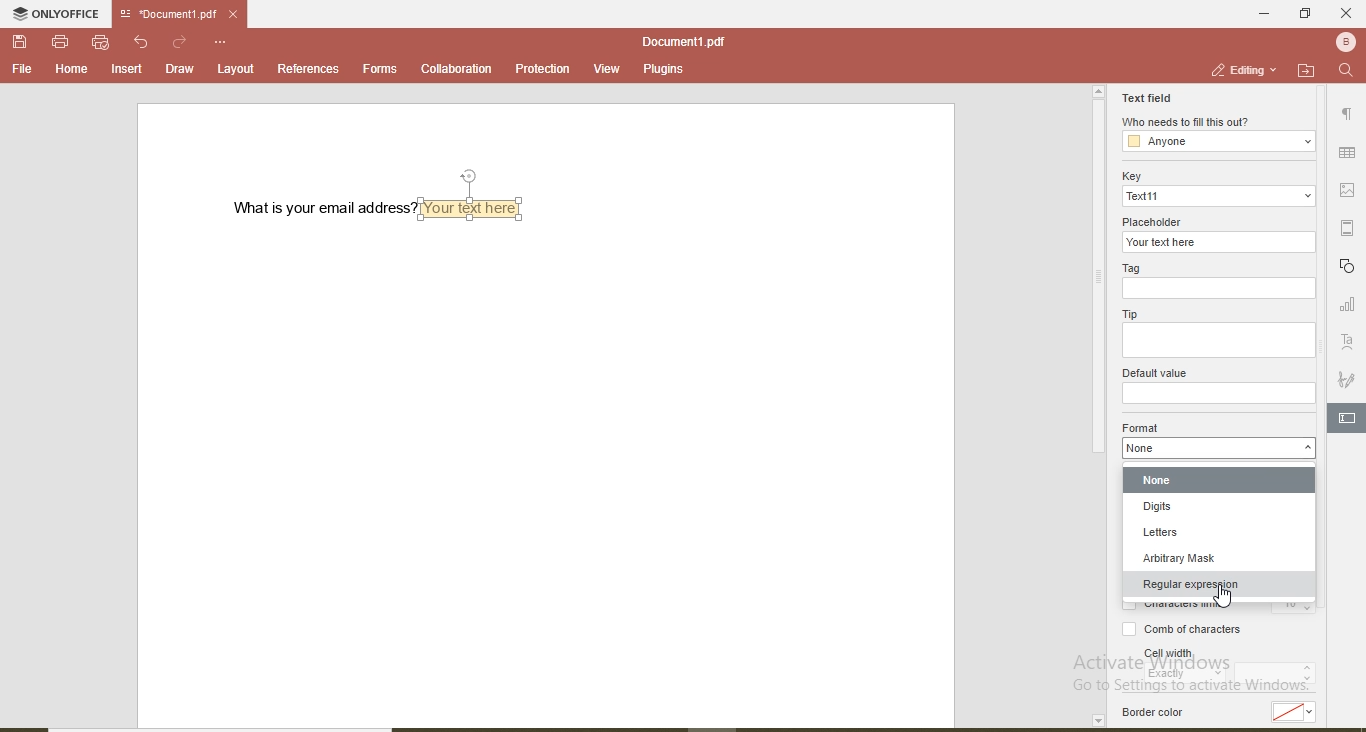 The image size is (1366, 732). Describe the element at coordinates (237, 68) in the screenshot. I see `layout` at that location.